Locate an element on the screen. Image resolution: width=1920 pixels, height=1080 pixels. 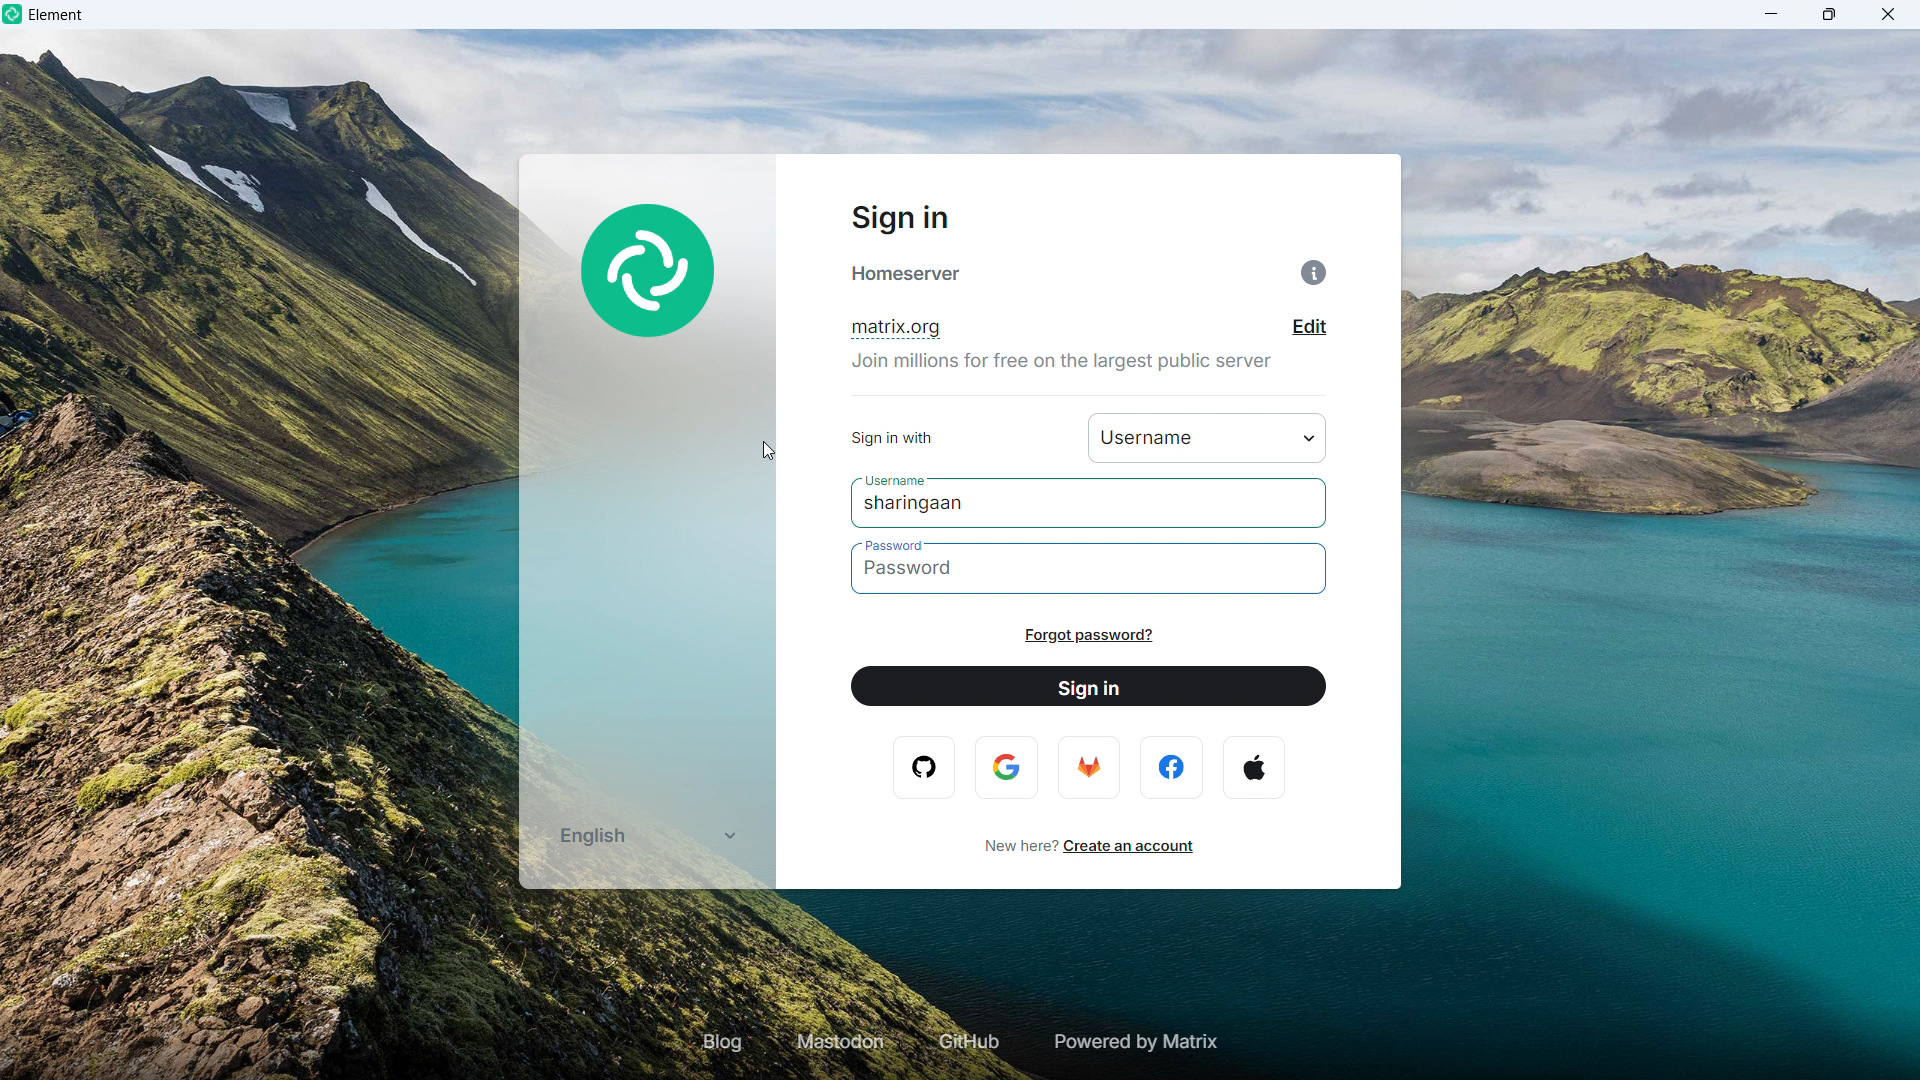
firefox is located at coordinates (1087, 766).